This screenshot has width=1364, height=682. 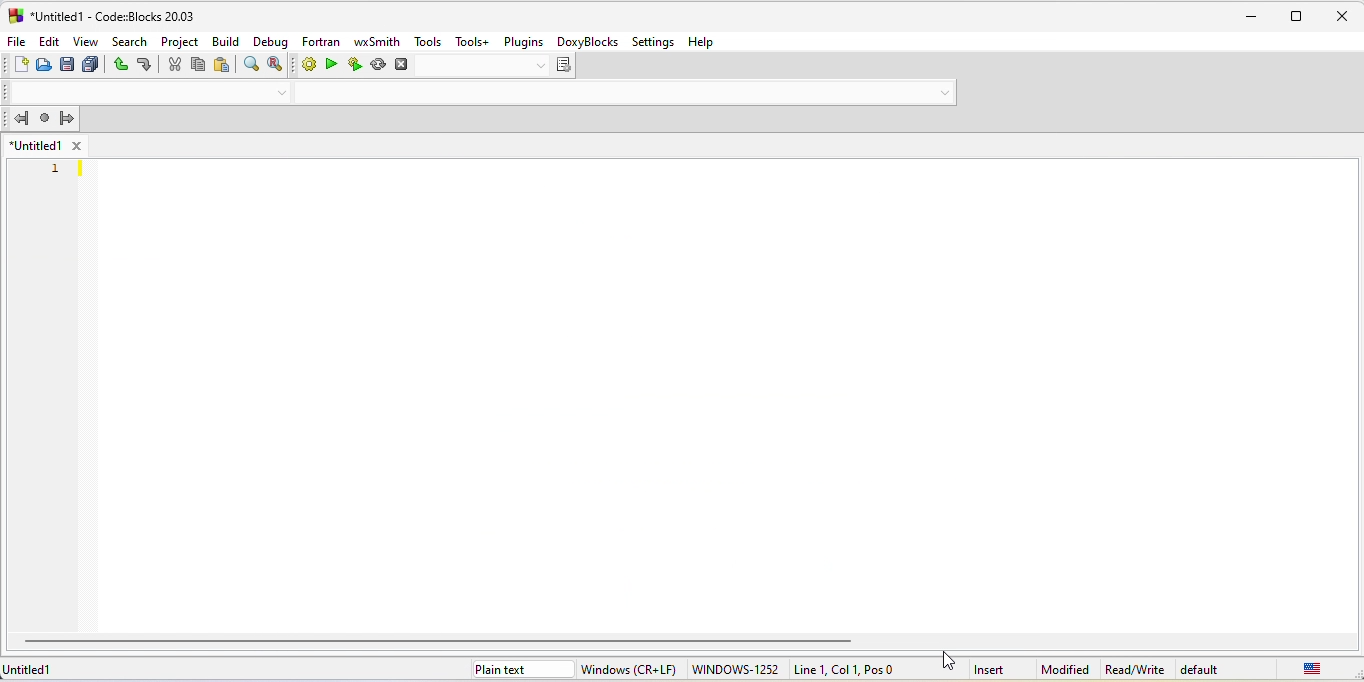 What do you see at coordinates (198, 64) in the screenshot?
I see `copy` at bounding box center [198, 64].